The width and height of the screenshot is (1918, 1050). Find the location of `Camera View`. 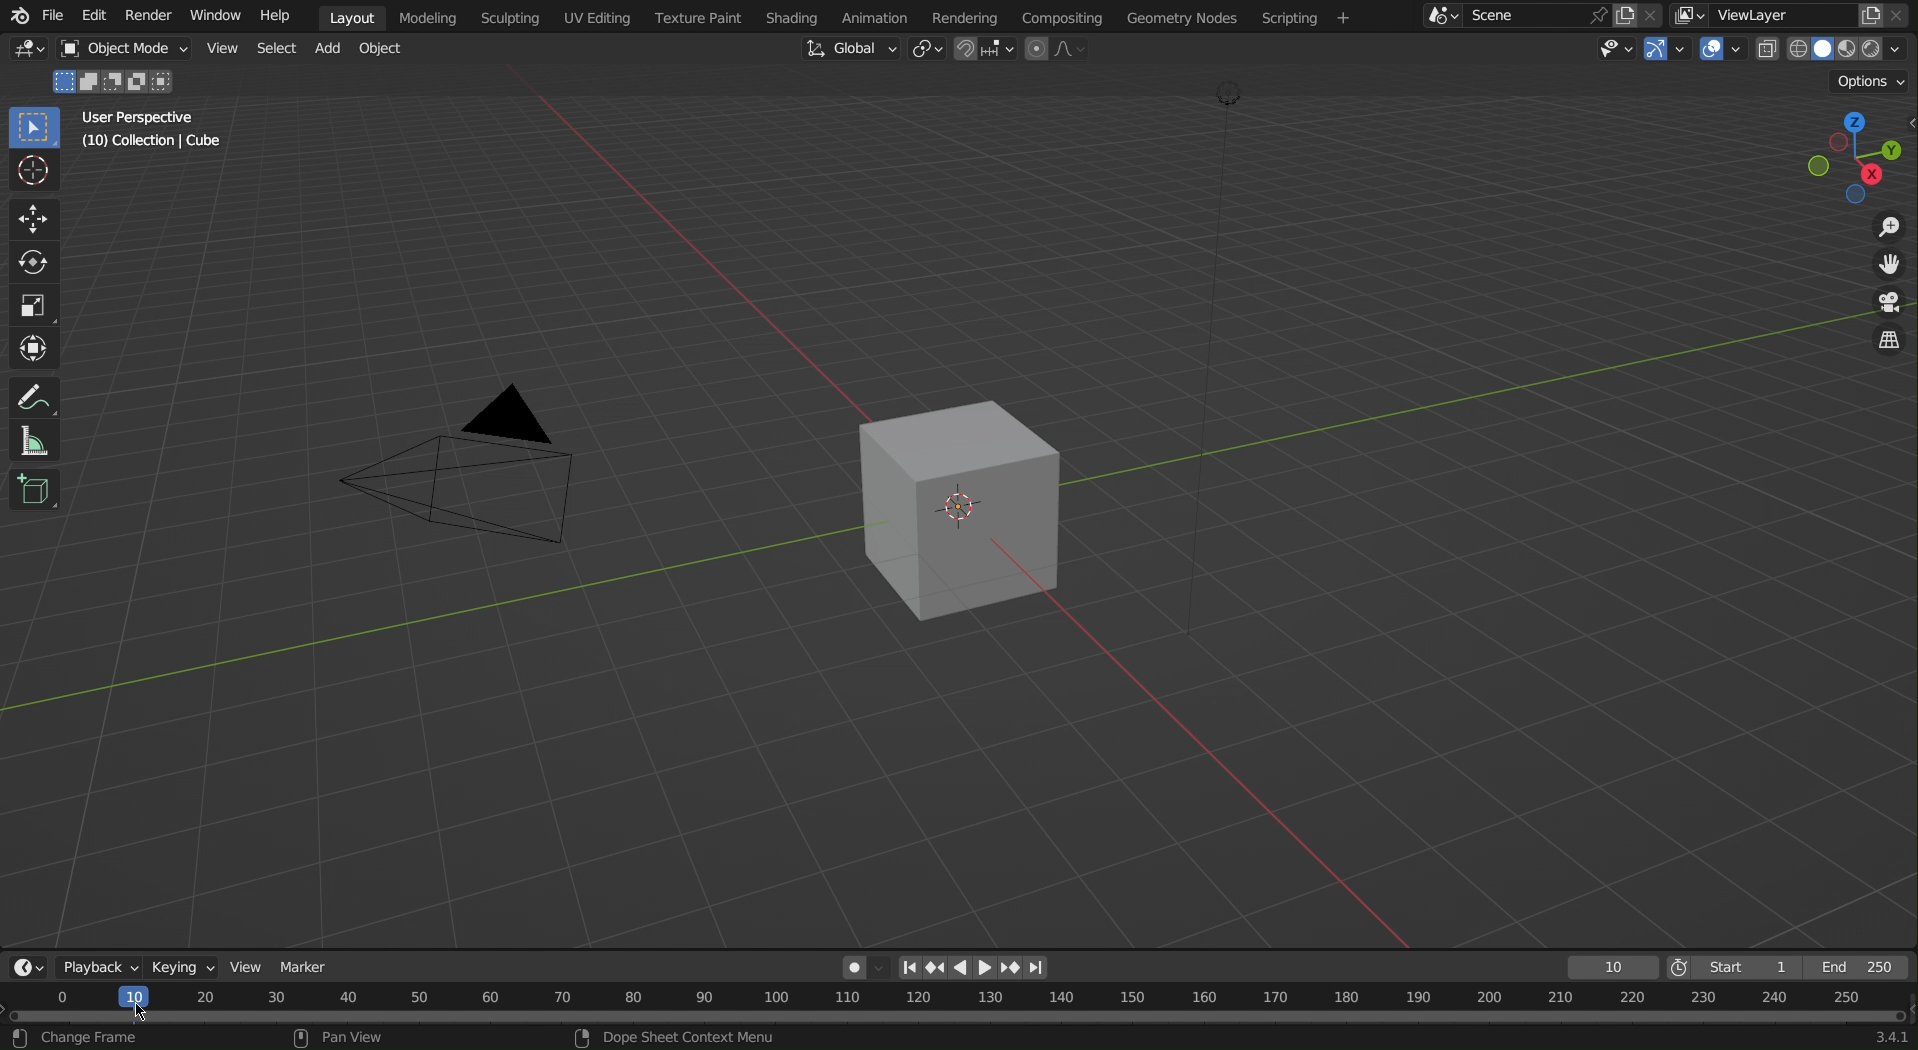

Camera View is located at coordinates (1888, 302).